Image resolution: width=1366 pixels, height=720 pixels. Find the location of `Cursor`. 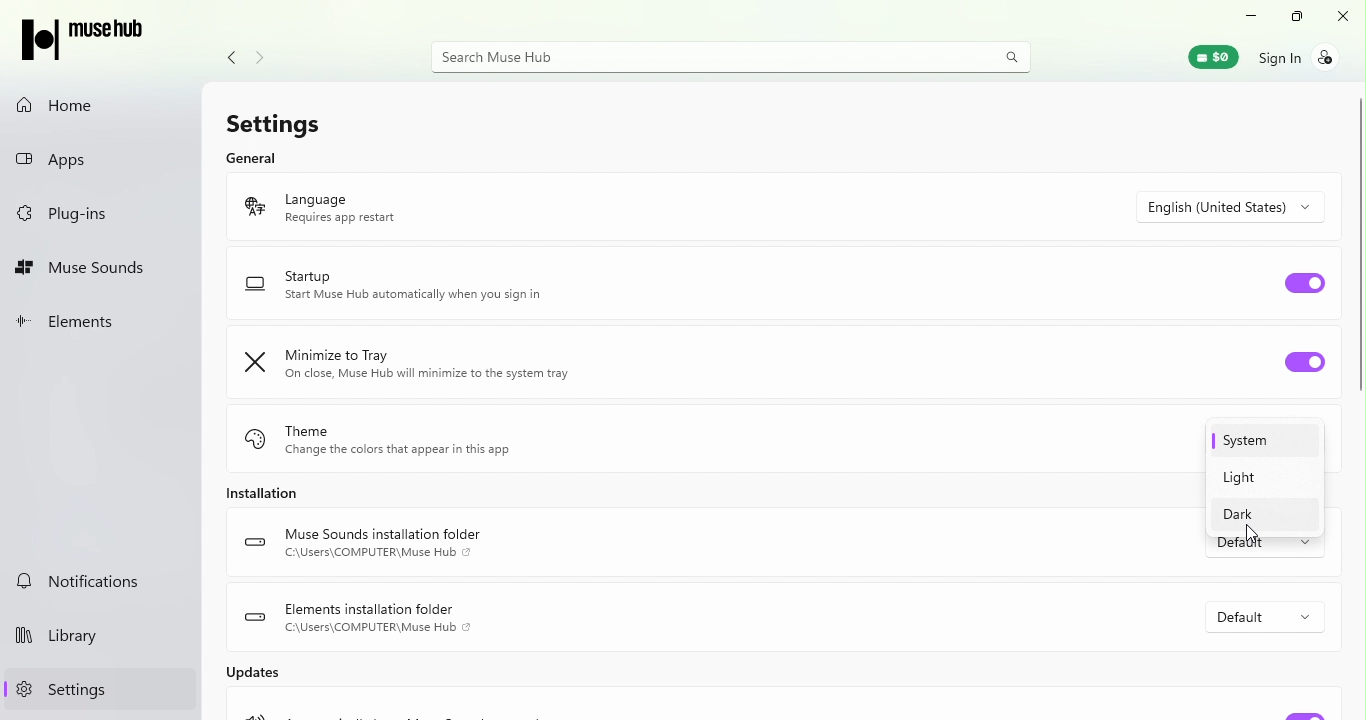

Cursor is located at coordinates (1253, 532).